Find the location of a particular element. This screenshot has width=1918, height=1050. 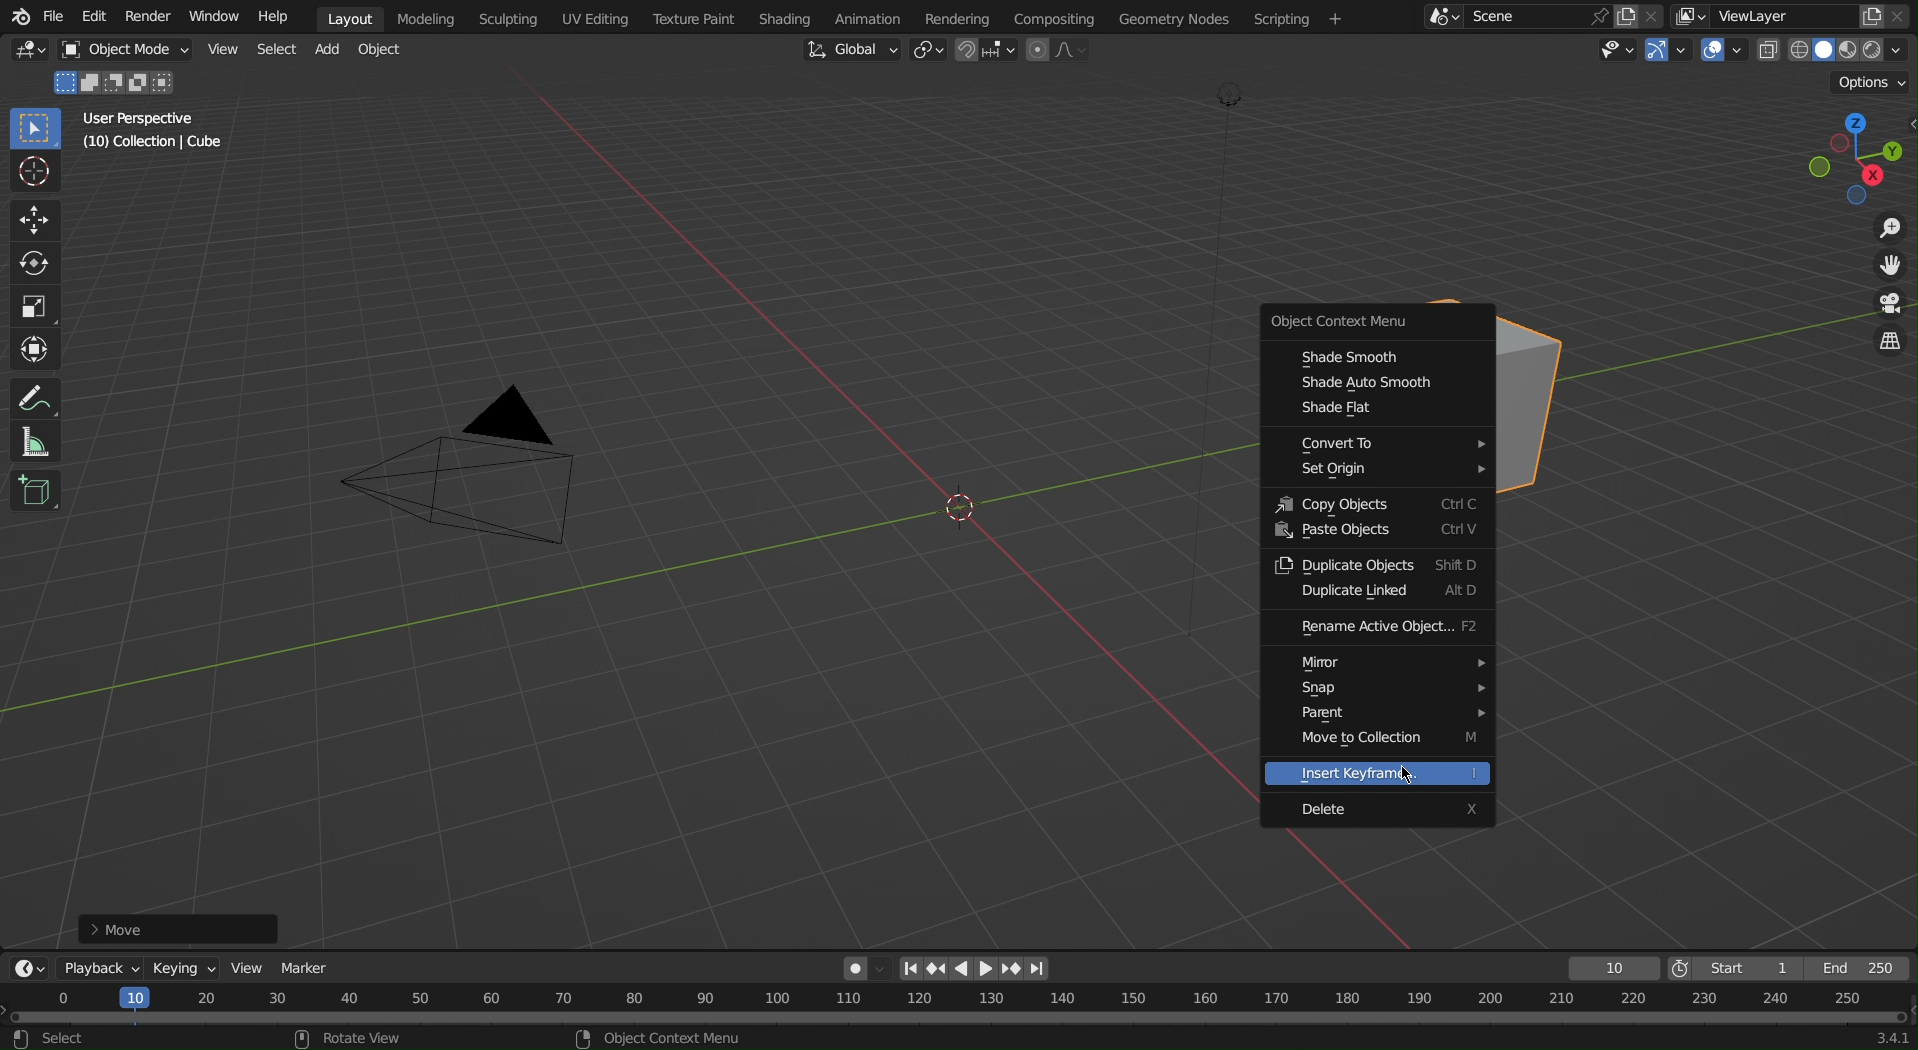

Add is located at coordinates (328, 51).